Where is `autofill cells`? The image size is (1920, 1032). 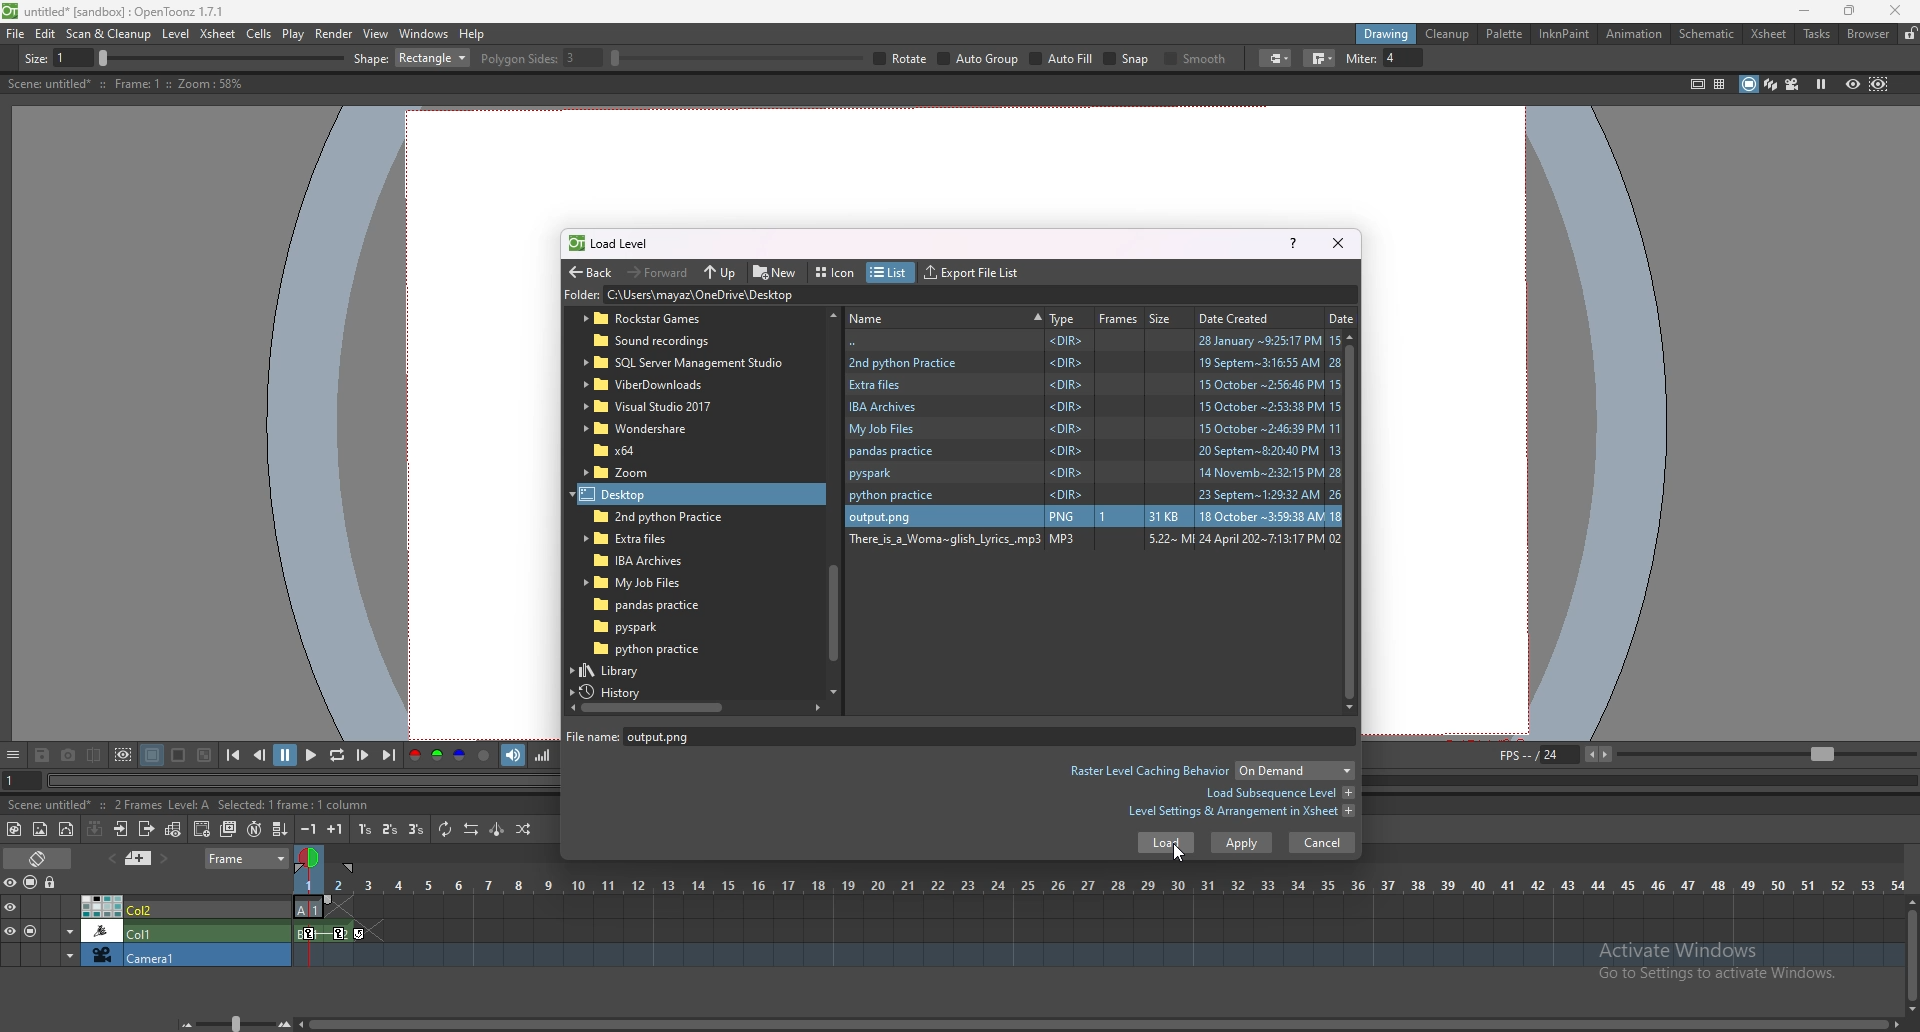
autofill cells is located at coordinates (280, 829).